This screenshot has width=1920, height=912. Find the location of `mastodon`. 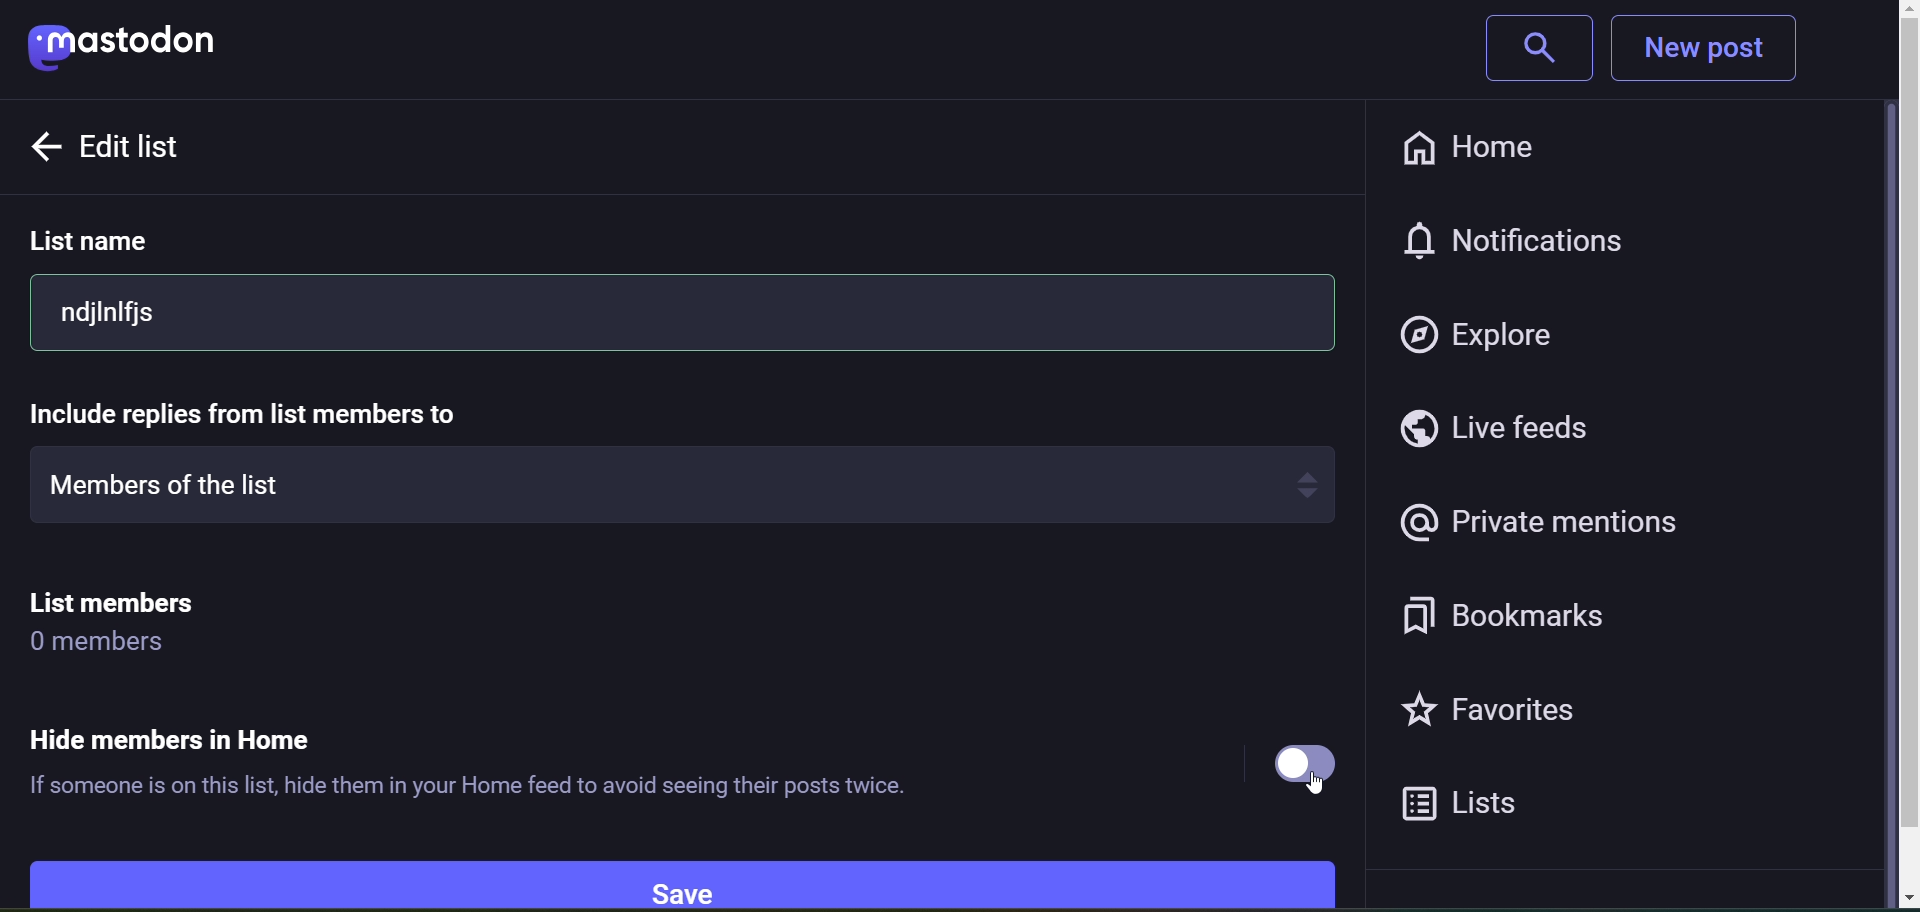

mastodon is located at coordinates (142, 50).